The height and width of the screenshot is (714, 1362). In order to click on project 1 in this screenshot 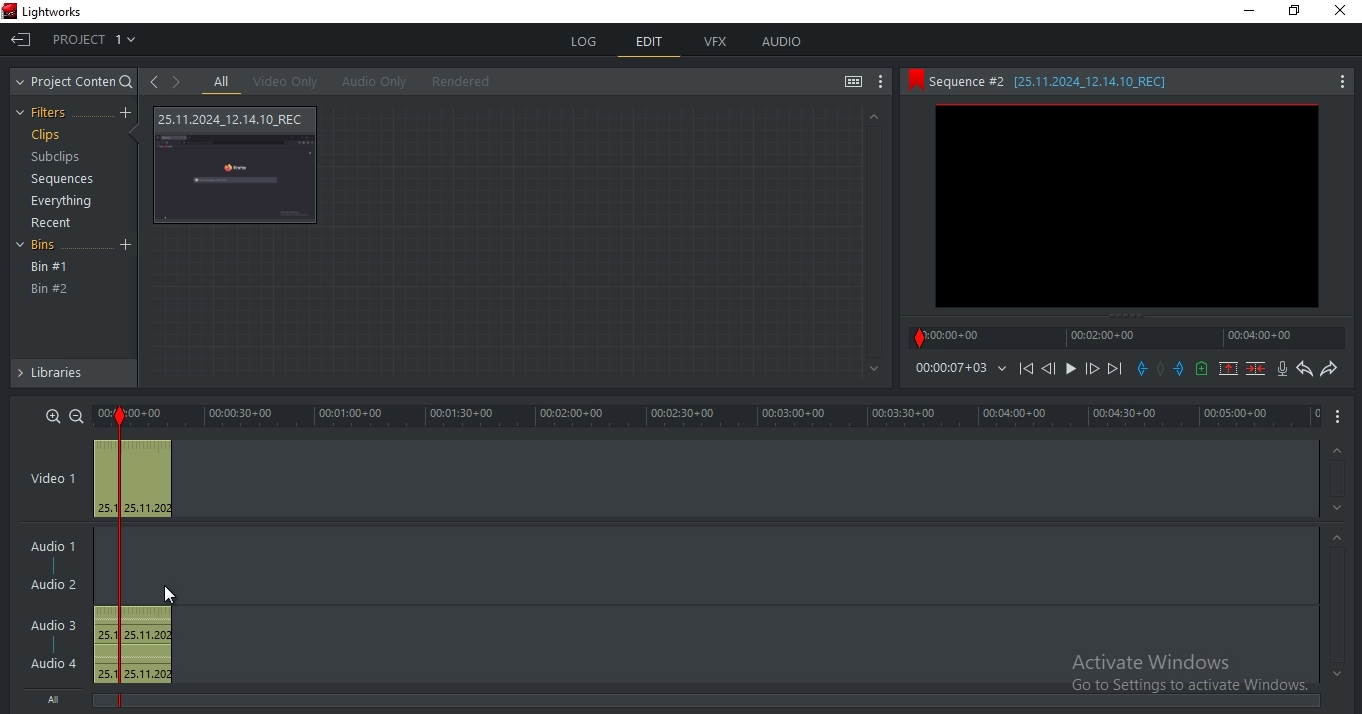, I will do `click(96, 37)`.